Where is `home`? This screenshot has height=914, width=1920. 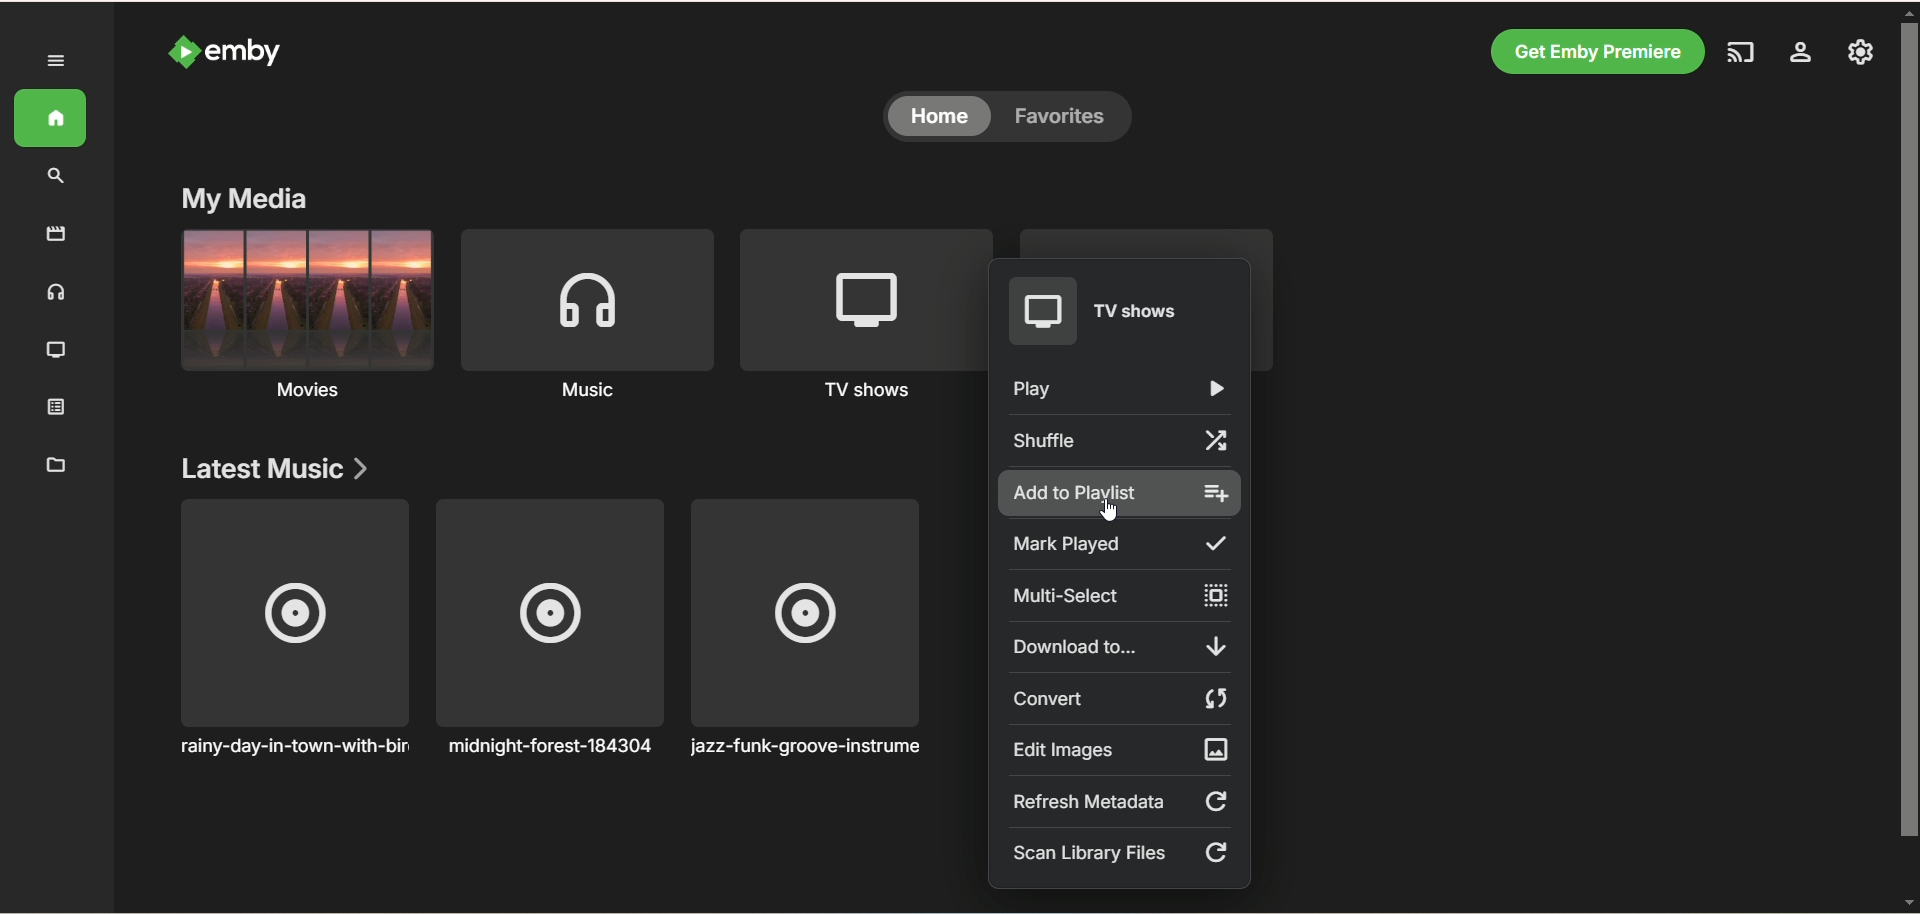 home is located at coordinates (939, 118).